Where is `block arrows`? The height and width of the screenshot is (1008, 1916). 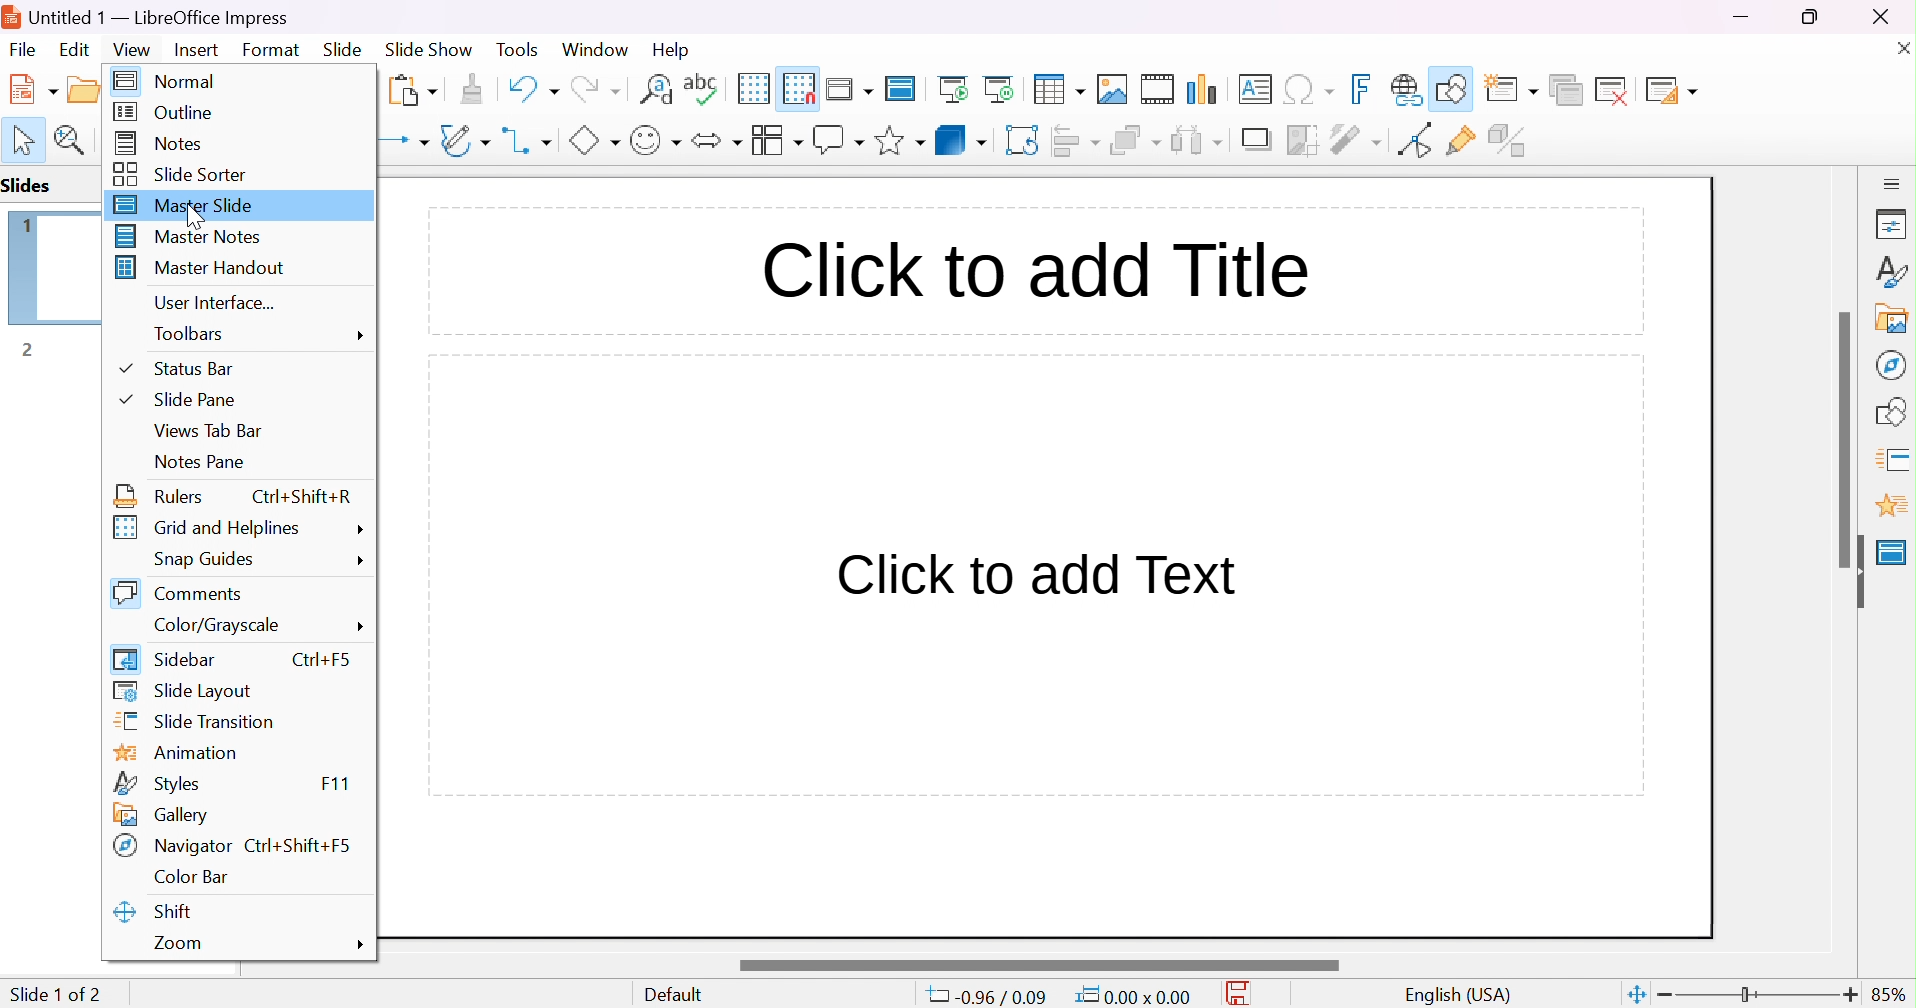 block arrows is located at coordinates (716, 140).